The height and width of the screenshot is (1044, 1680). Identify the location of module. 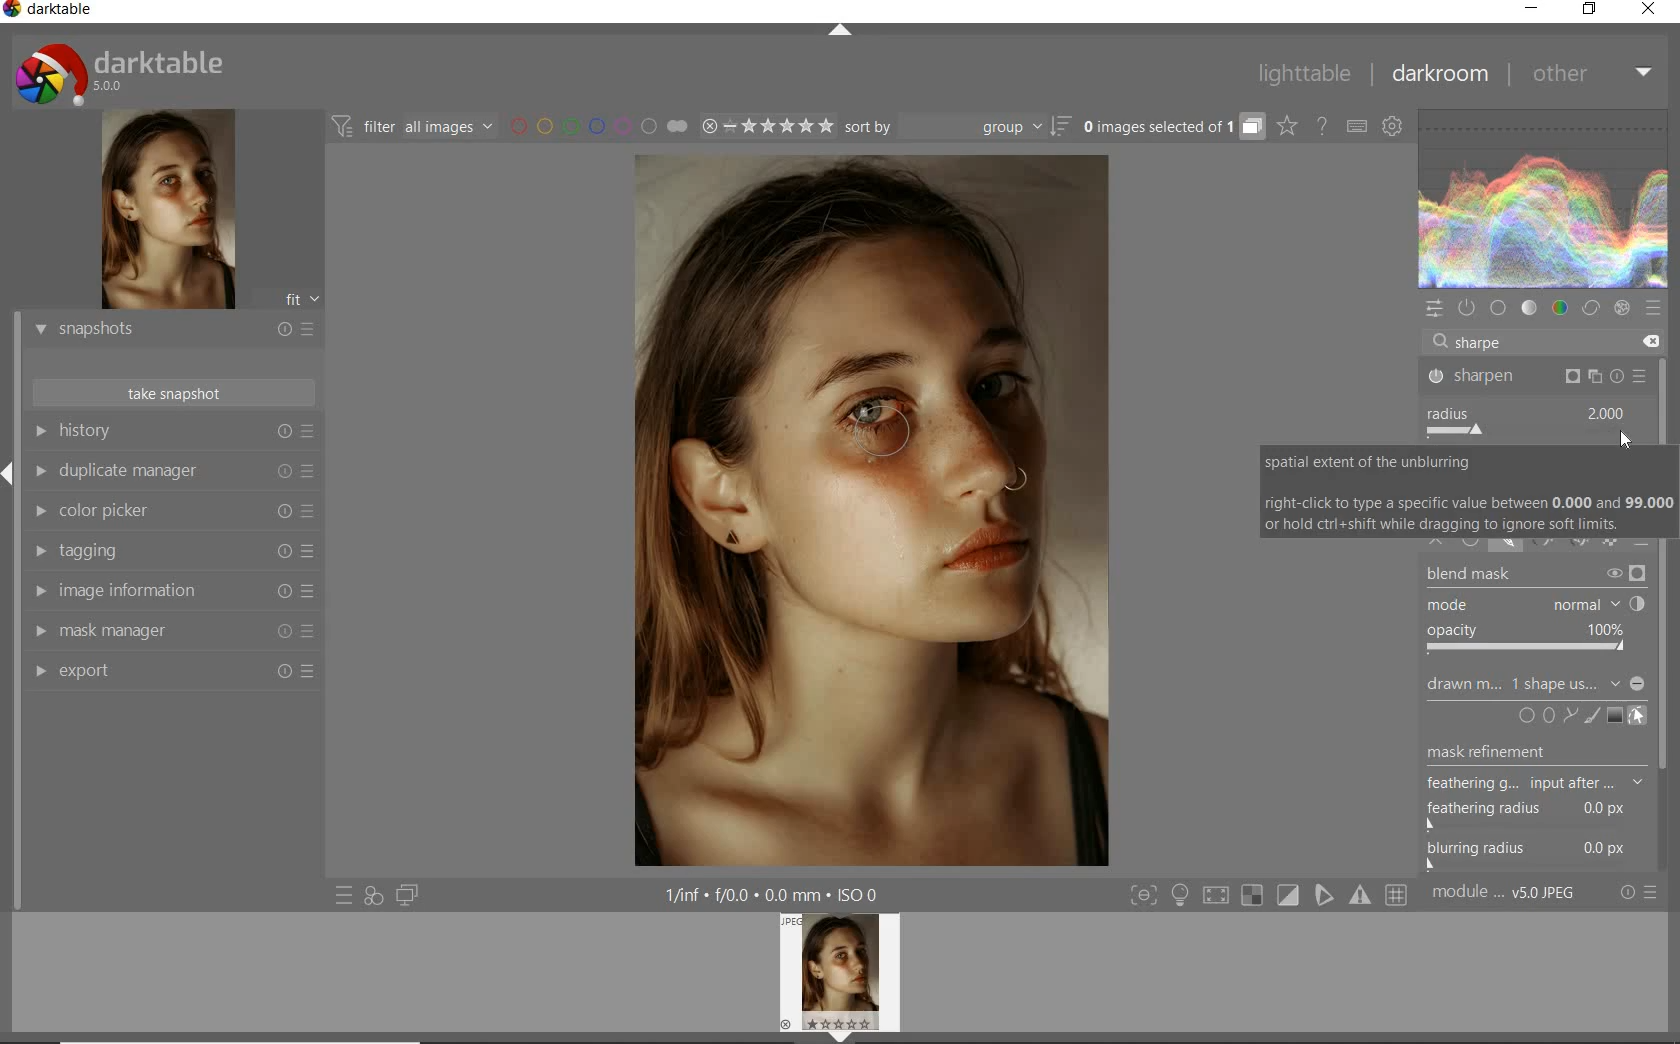
(1506, 893).